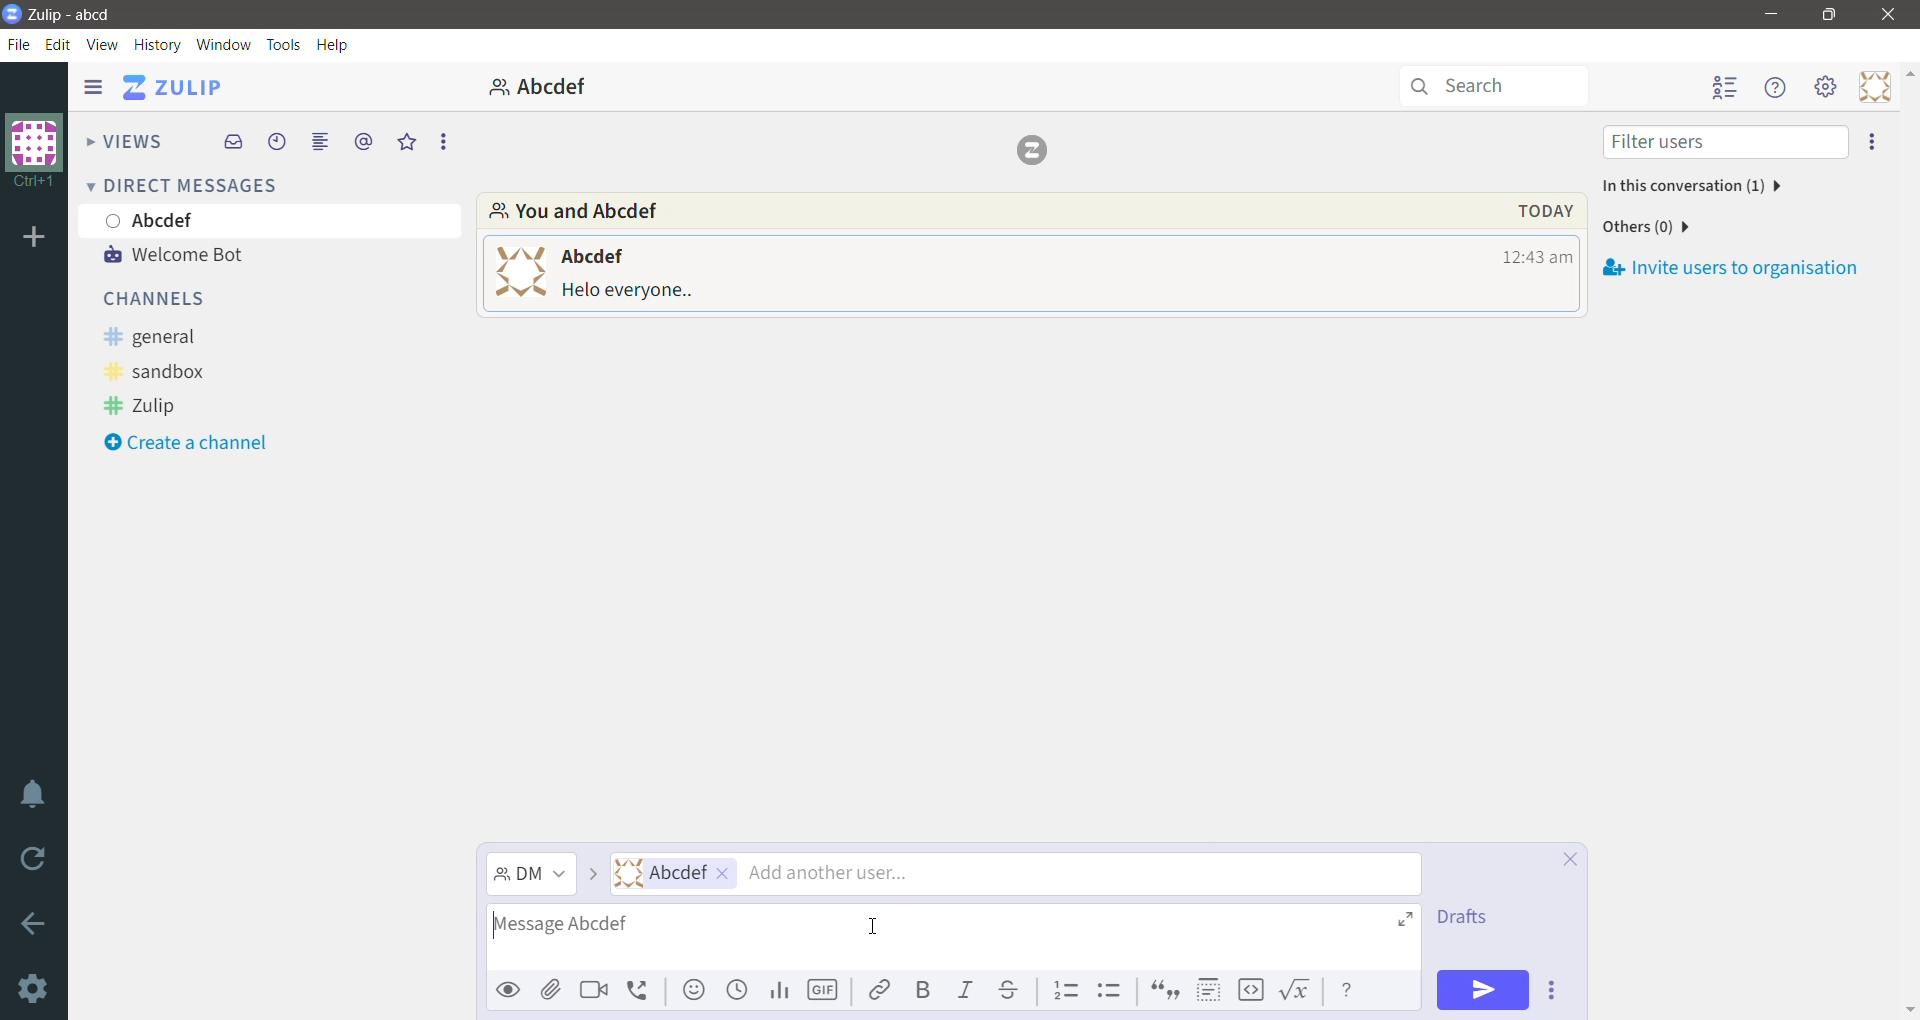 The image size is (1920, 1020). Describe the element at coordinates (737, 991) in the screenshot. I see `Add global time` at that location.